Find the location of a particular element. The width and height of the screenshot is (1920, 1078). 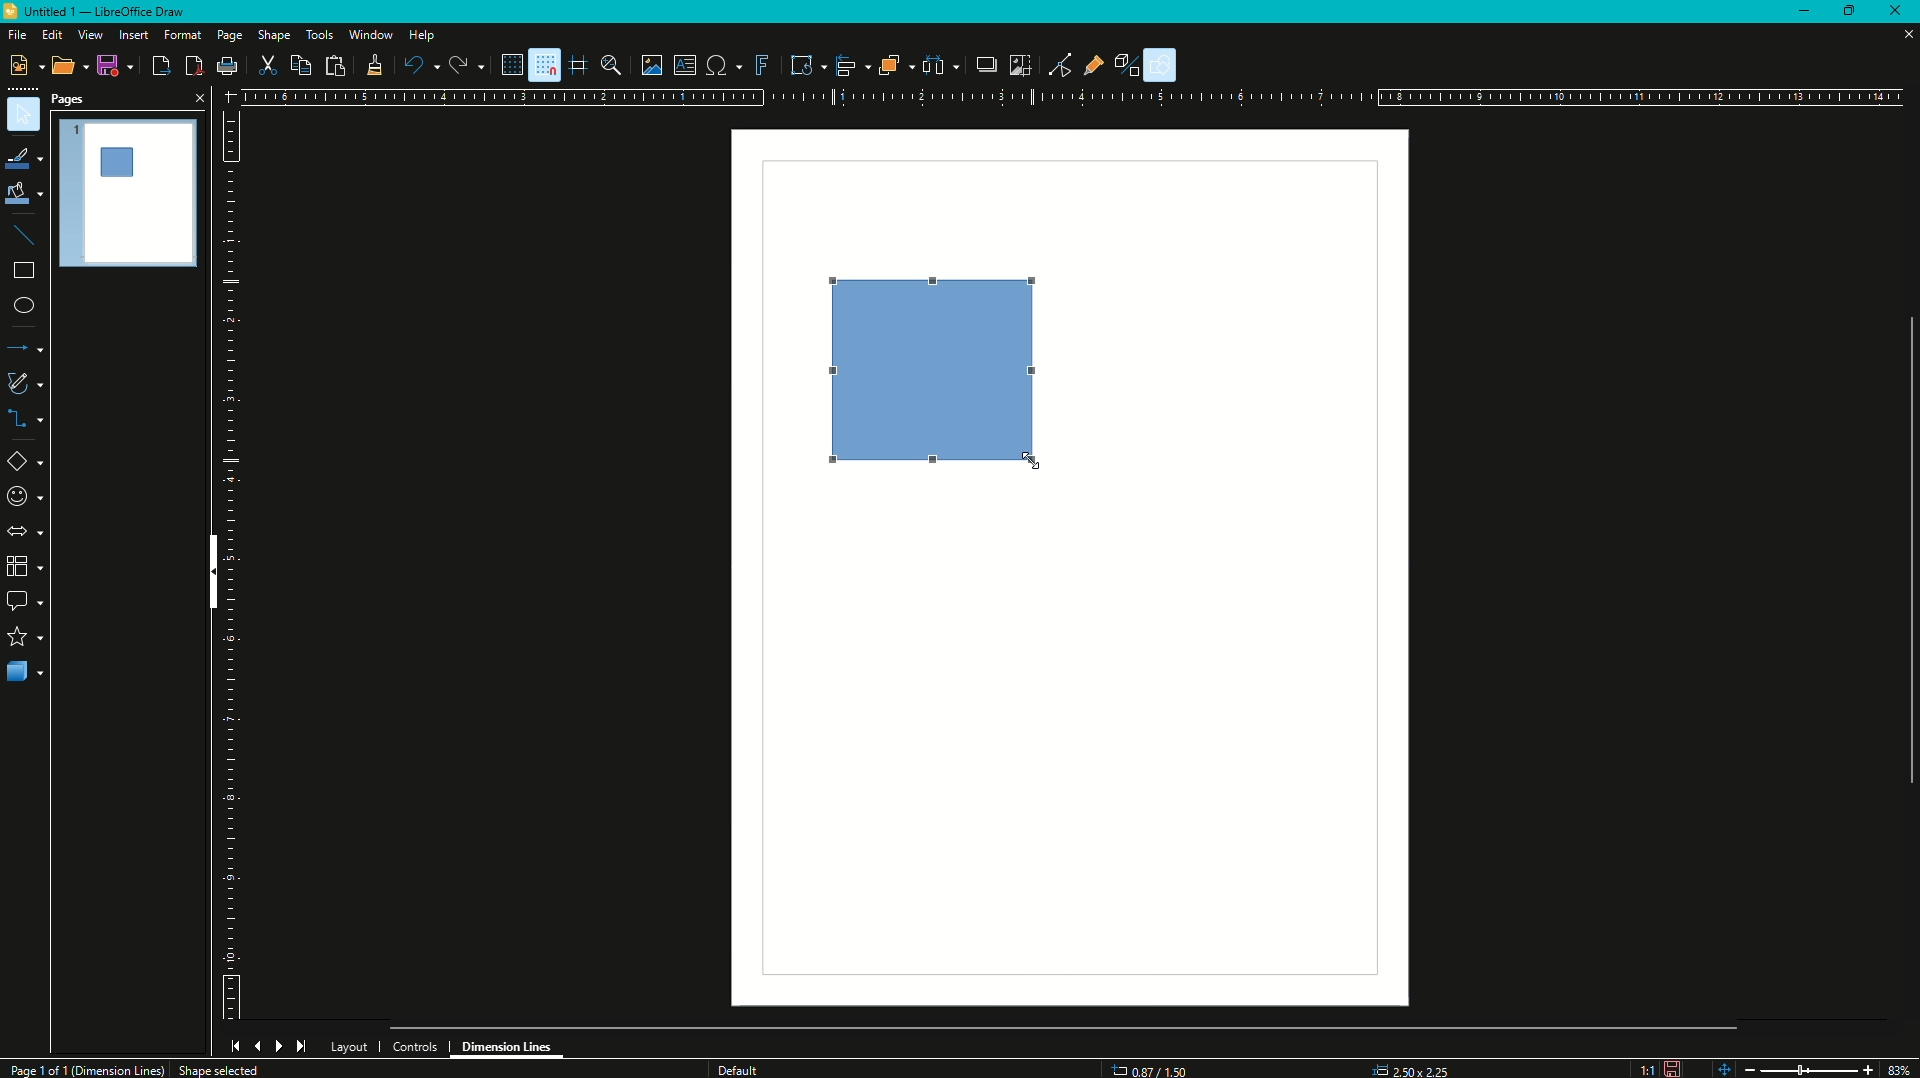

Fill Color is located at coordinates (24, 194).